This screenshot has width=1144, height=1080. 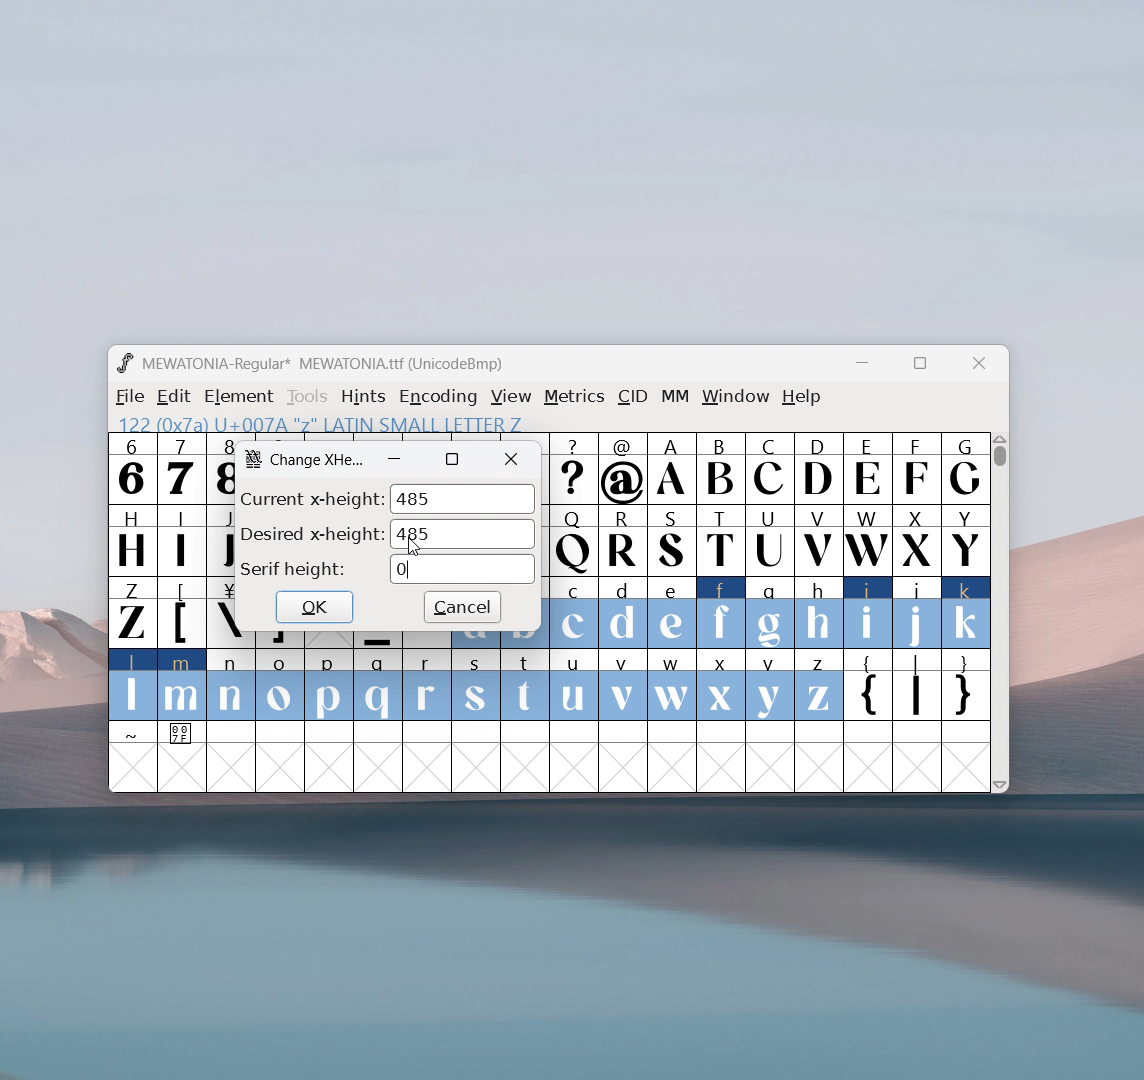 What do you see at coordinates (624, 469) in the screenshot?
I see `@` at bounding box center [624, 469].